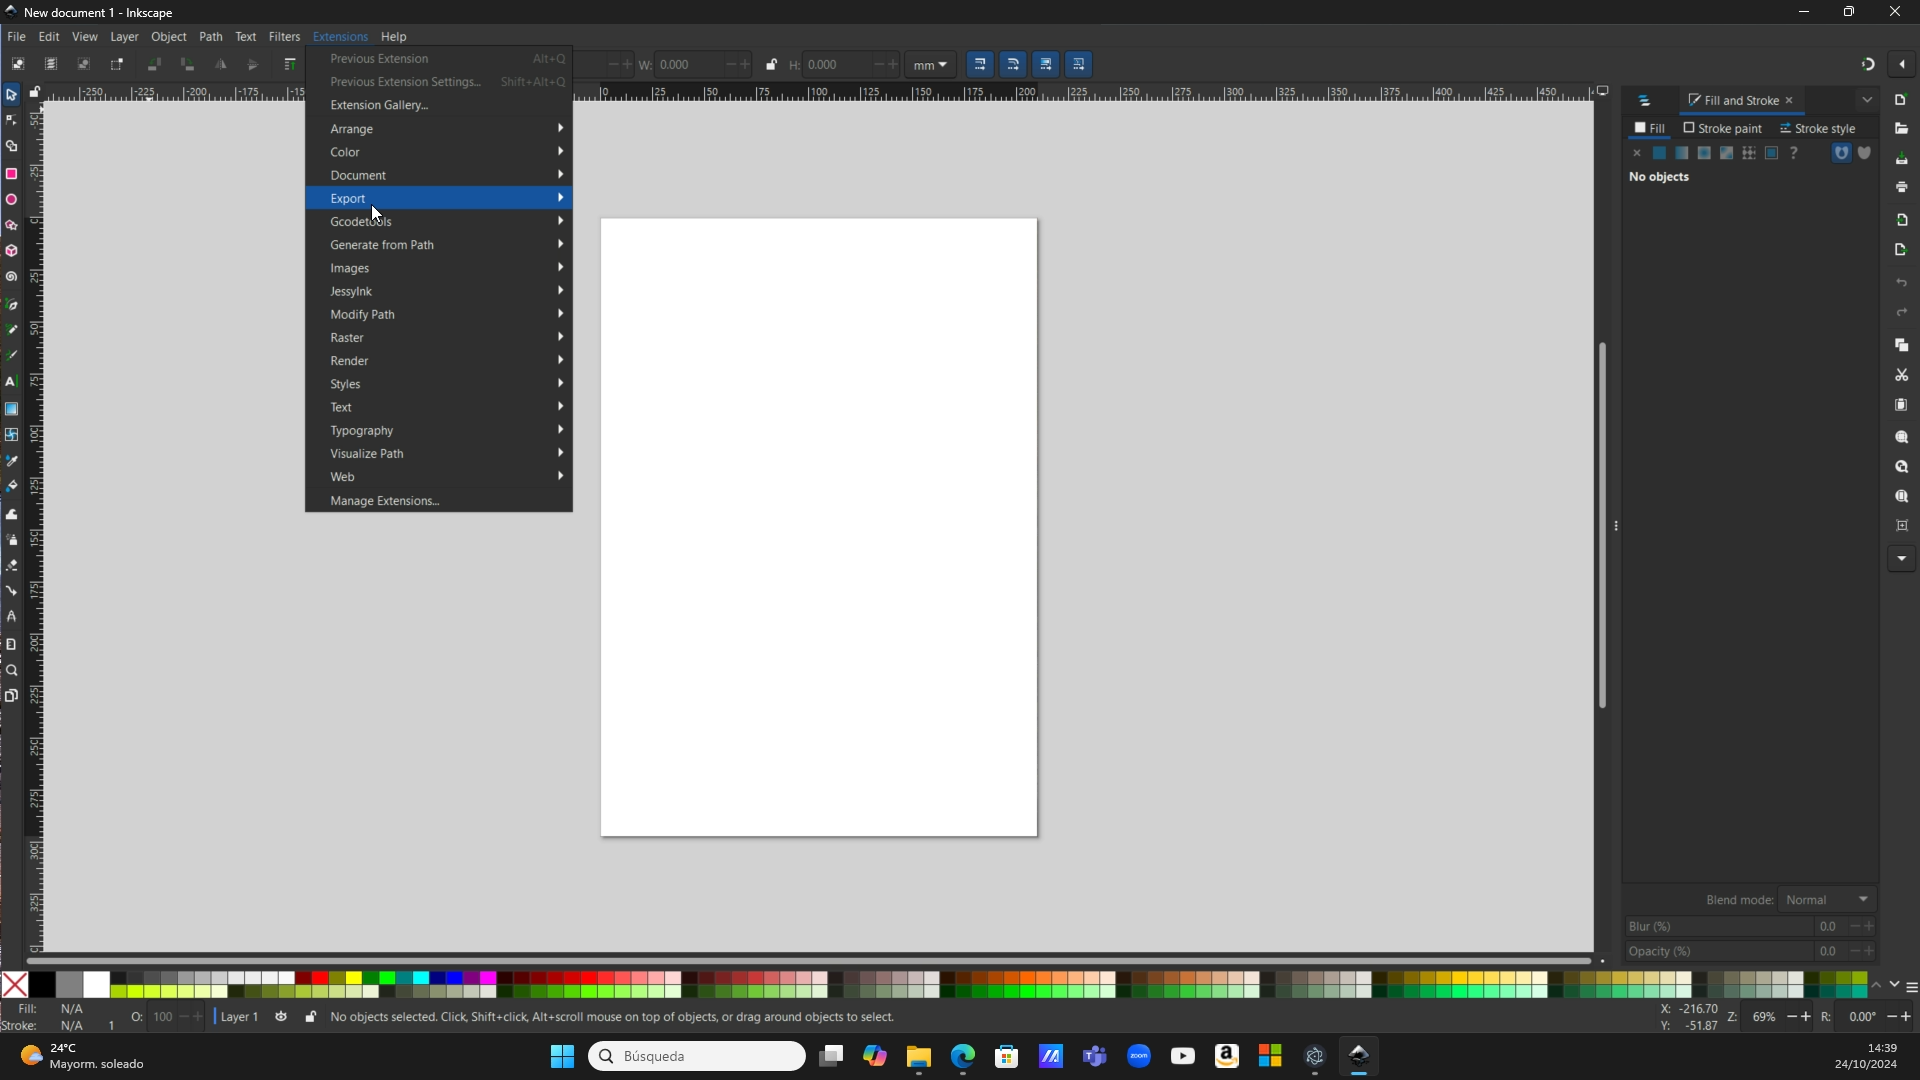 Image resolution: width=1920 pixels, height=1080 pixels. I want to click on Layer, so click(126, 38).